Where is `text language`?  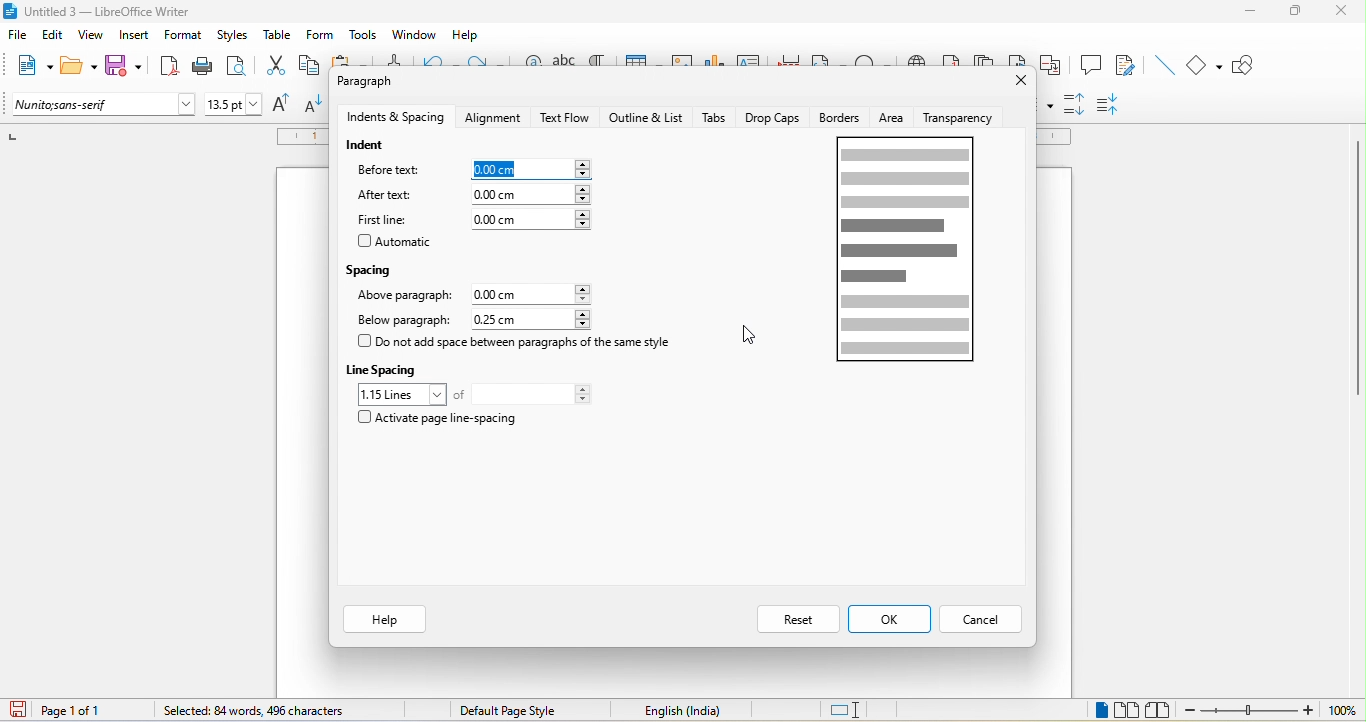
text language is located at coordinates (710, 710).